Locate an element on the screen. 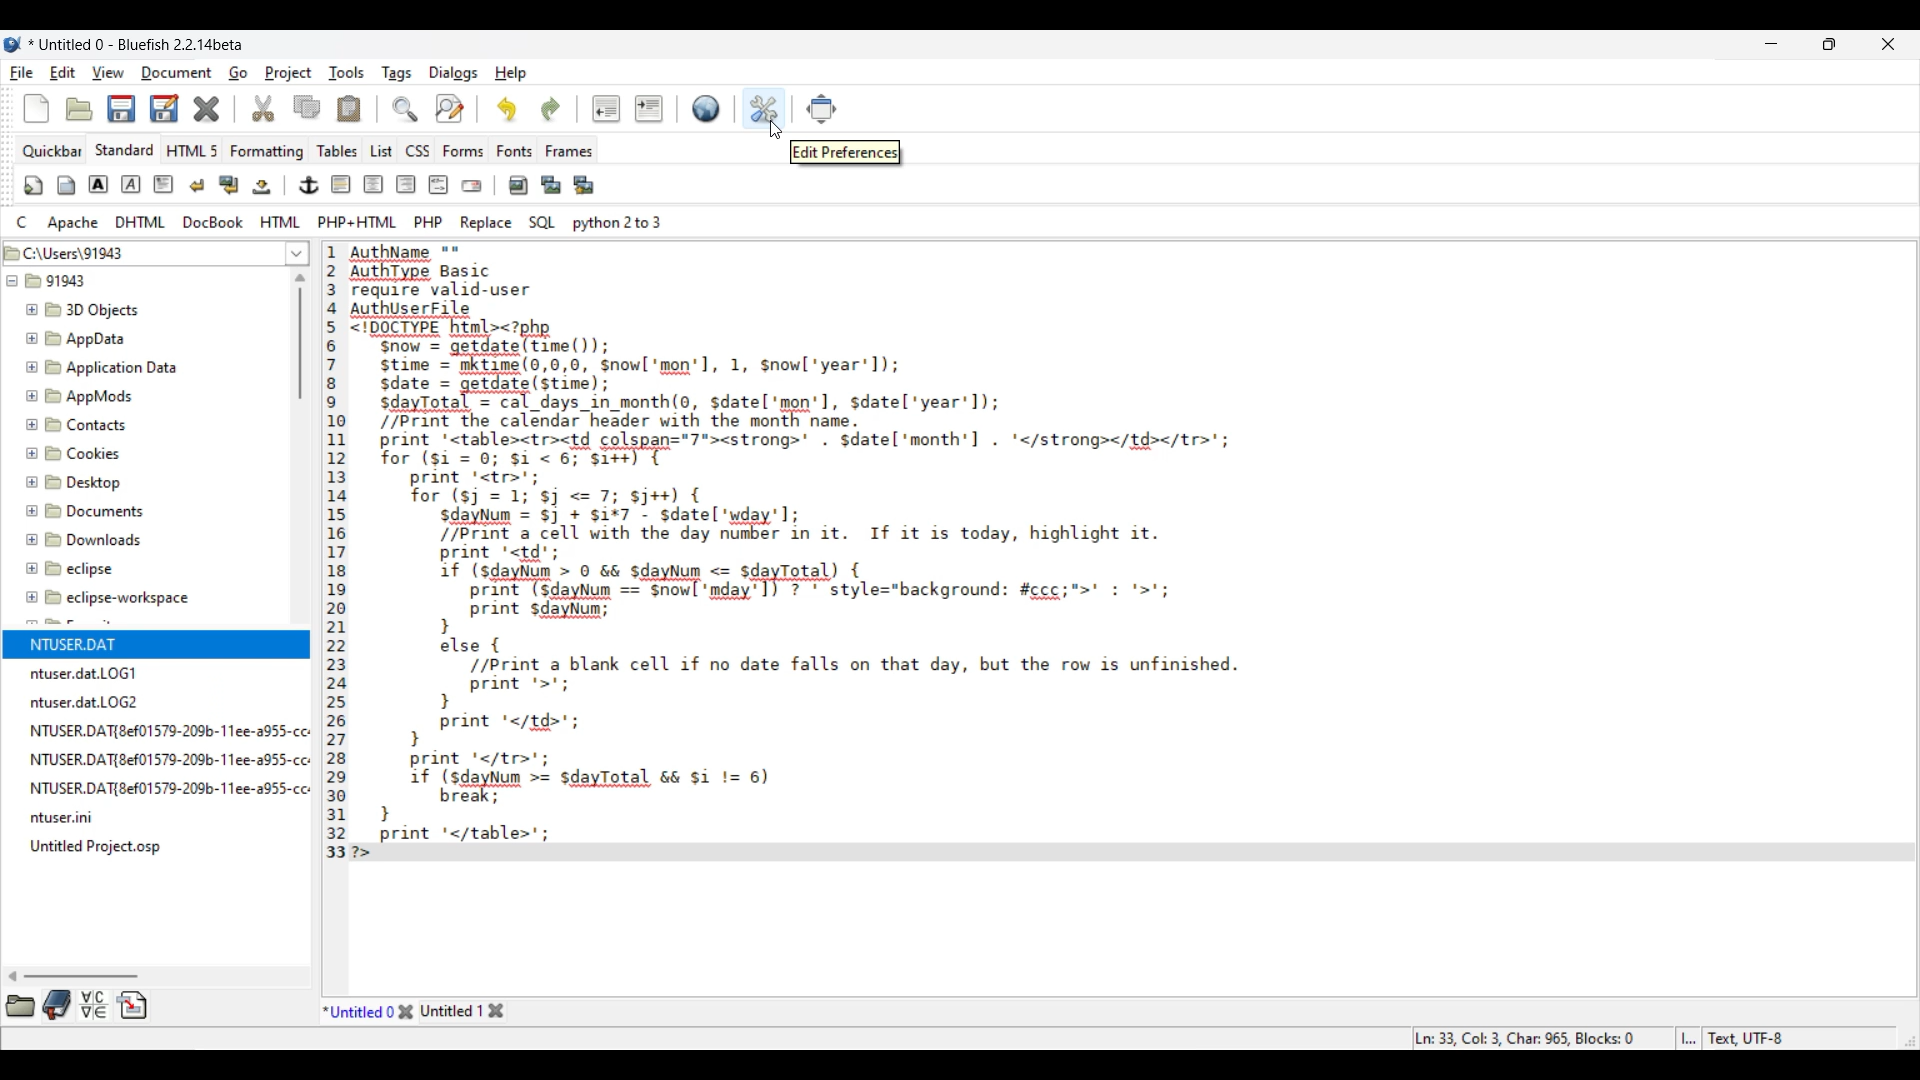  2 C:\Users\91943 is located at coordinates (70, 250).